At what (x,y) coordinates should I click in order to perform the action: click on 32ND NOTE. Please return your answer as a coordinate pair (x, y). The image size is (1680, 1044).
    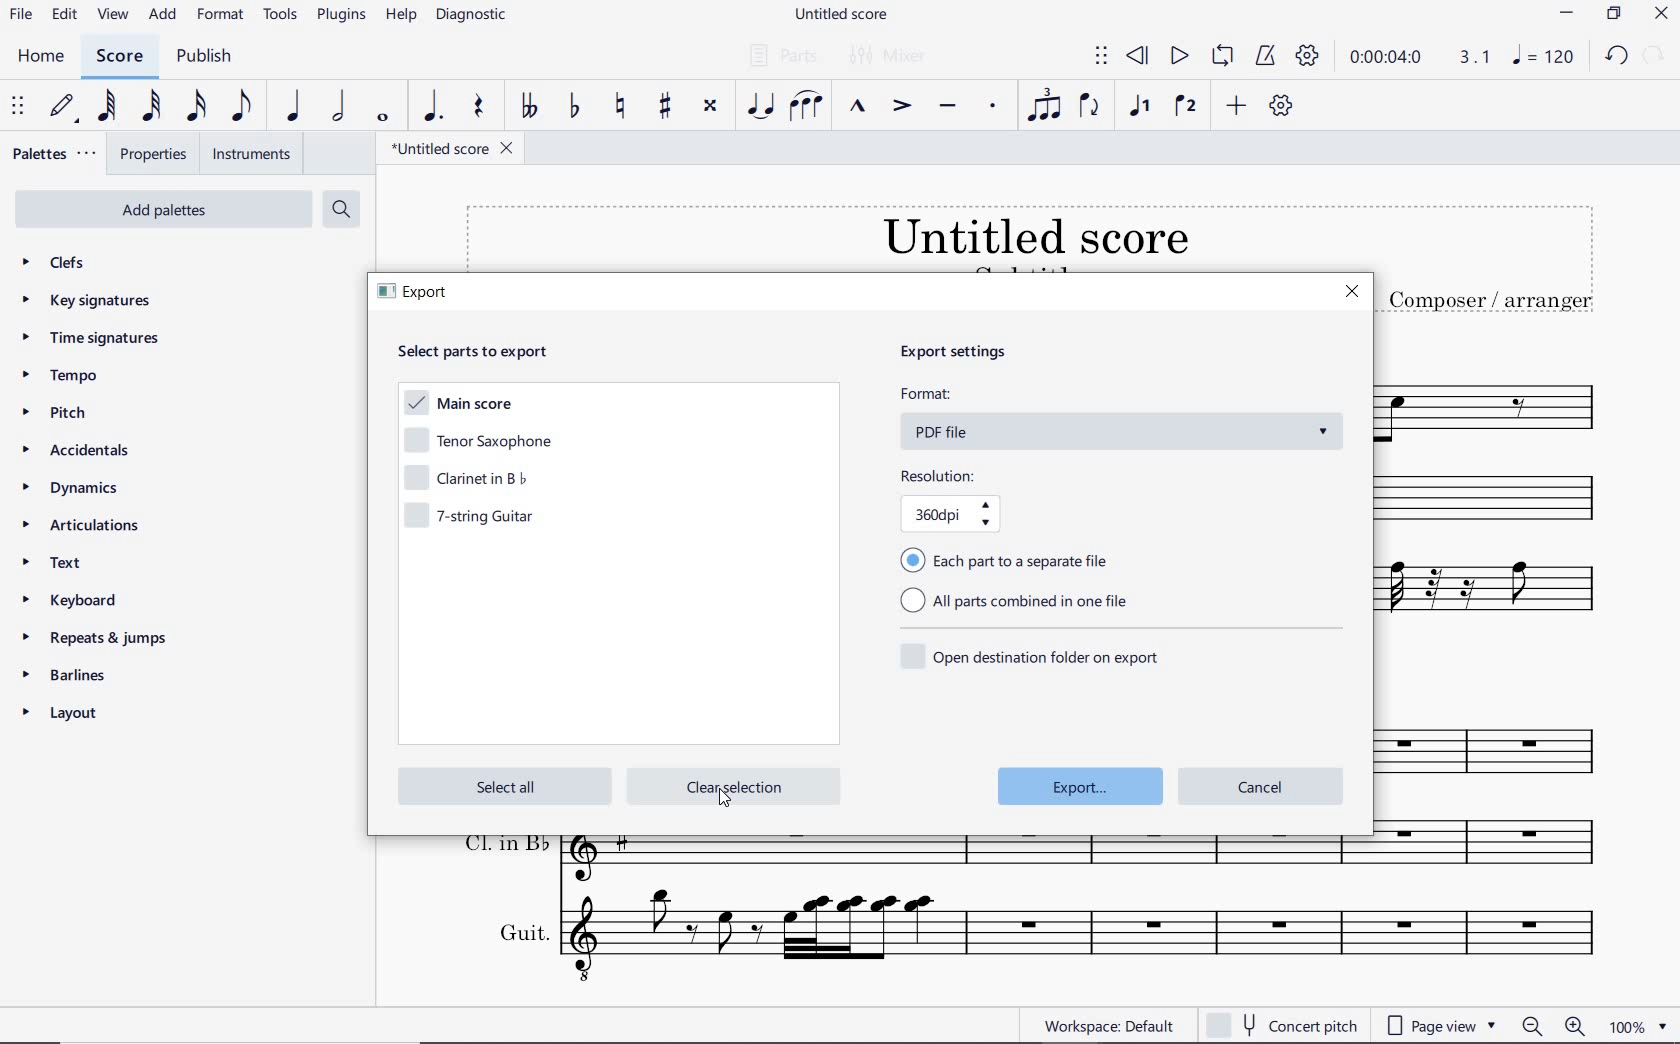
    Looking at the image, I should click on (152, 107).